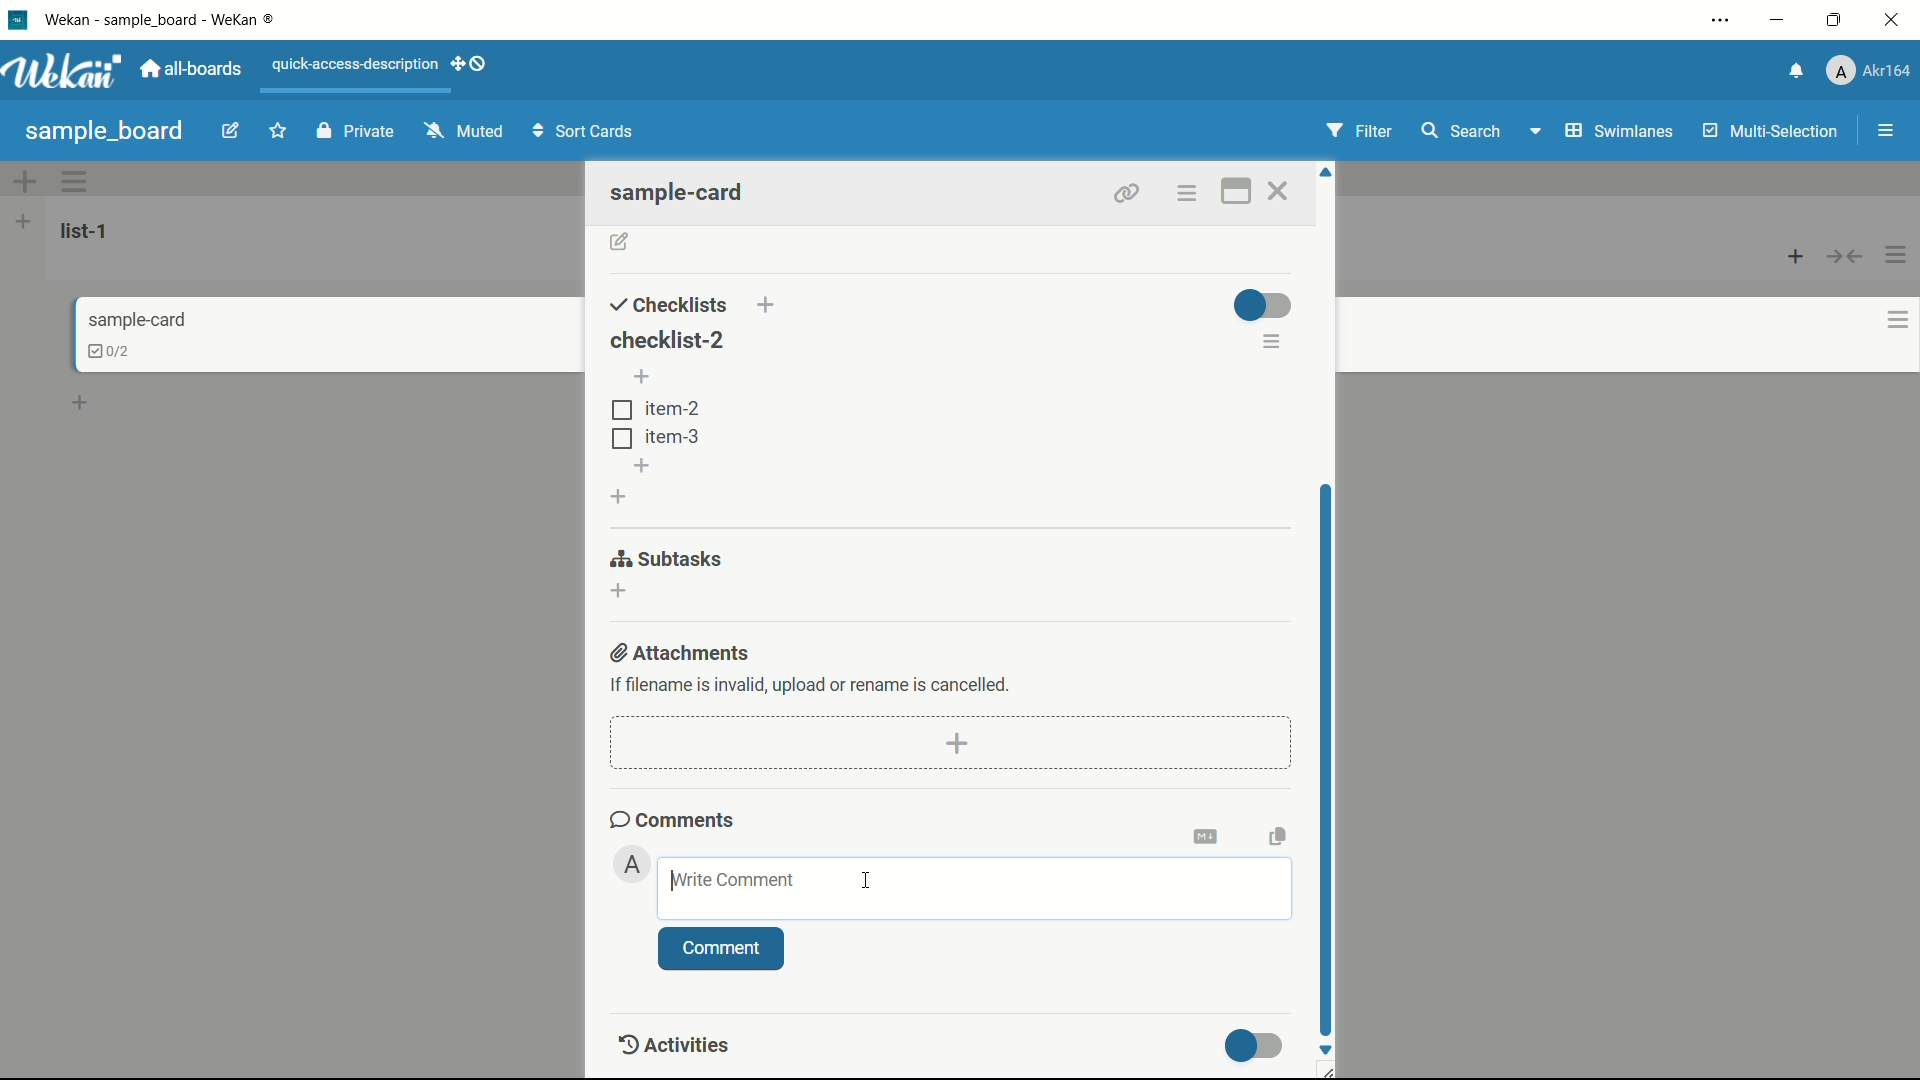 The width and height of the screenshot is (1920, 1080). I want to click on write comment , so click(731, 879).